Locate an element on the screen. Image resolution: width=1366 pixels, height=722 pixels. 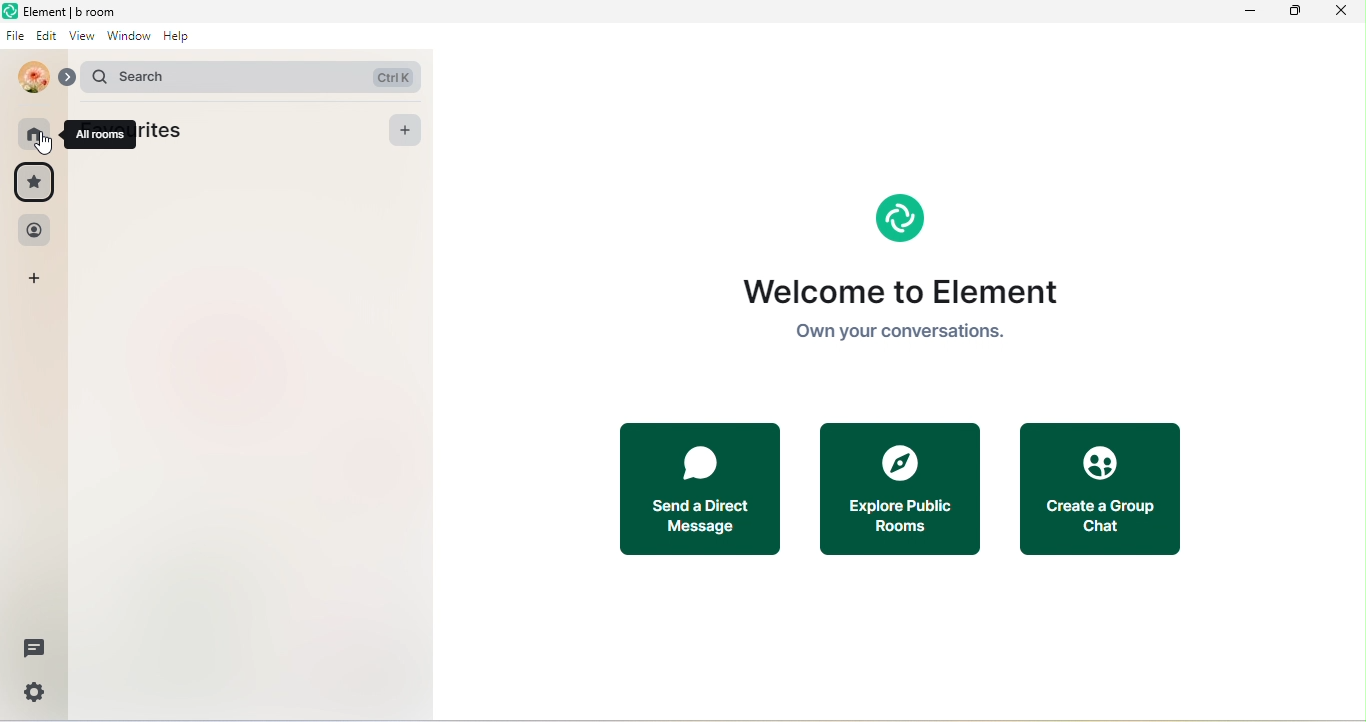
minimize is located at coordinates (1249, 12).